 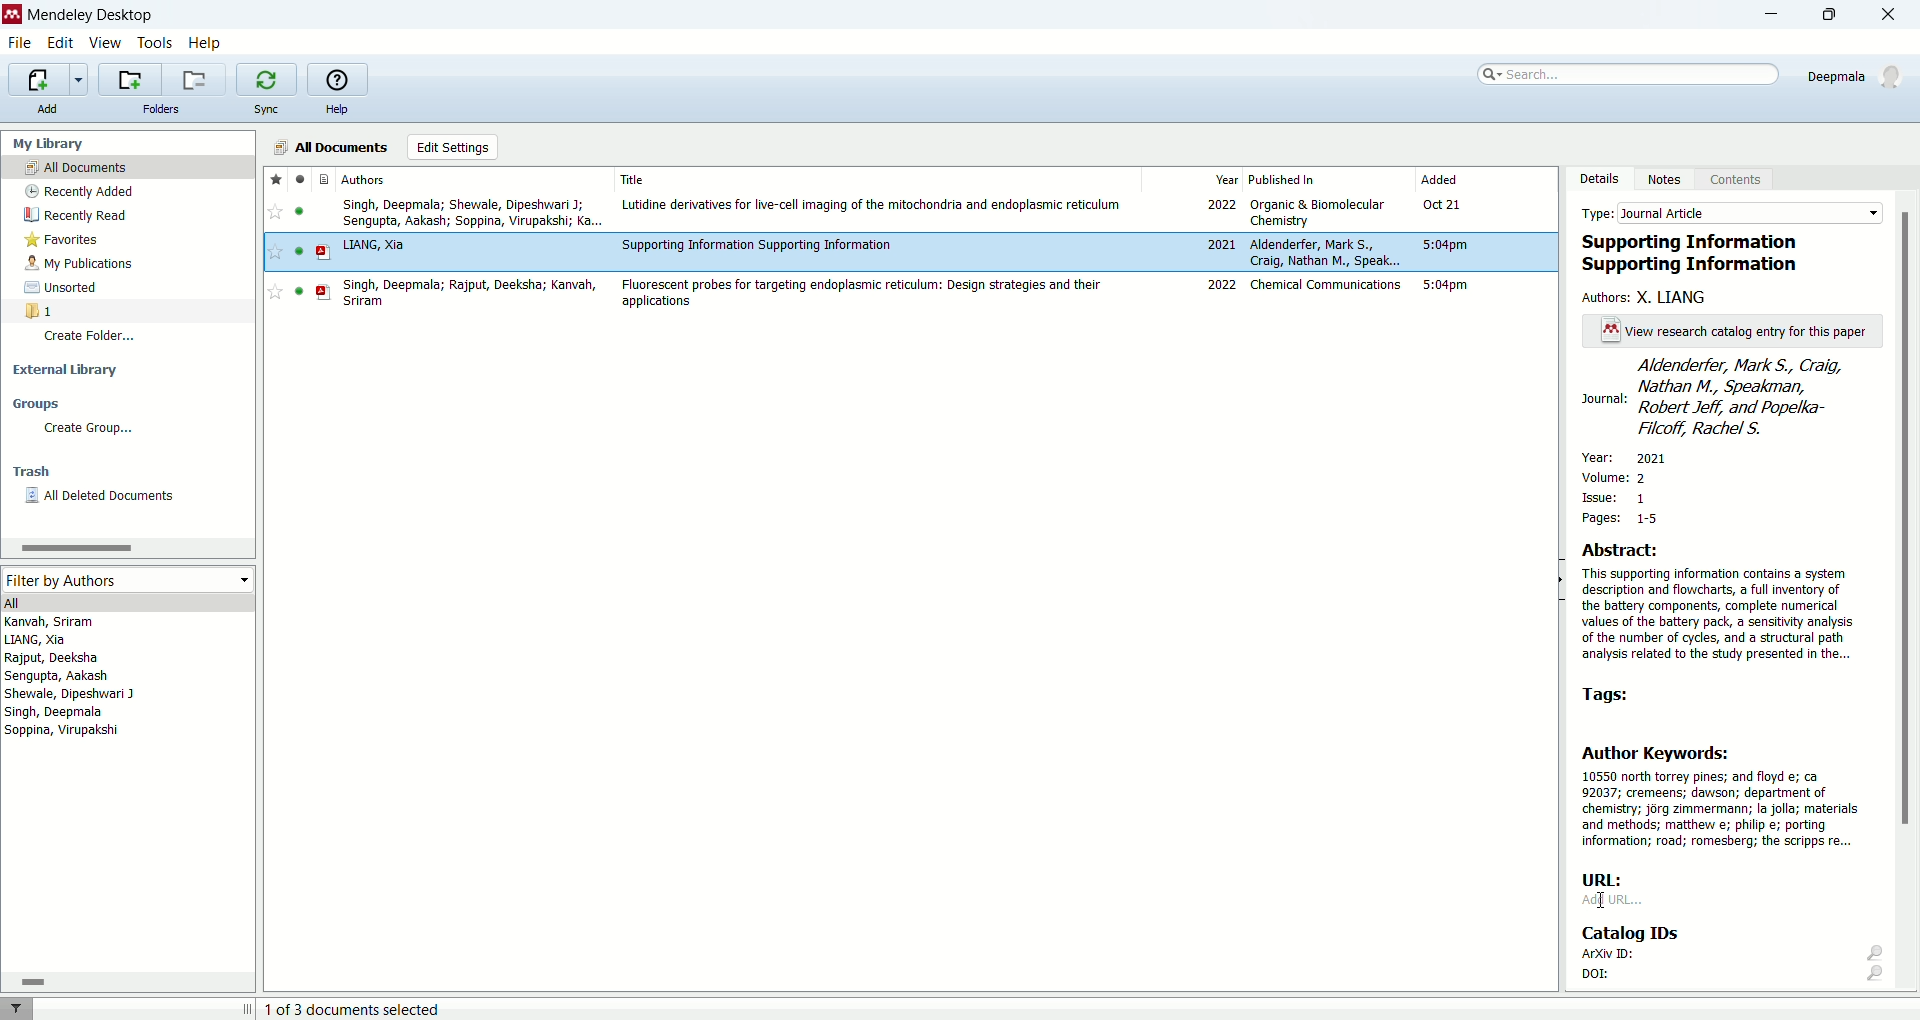 What do you see at coordinates (248, 1008) in the screenshot?
I see `toggle expand/contract` at bounding box center [248, 1008].